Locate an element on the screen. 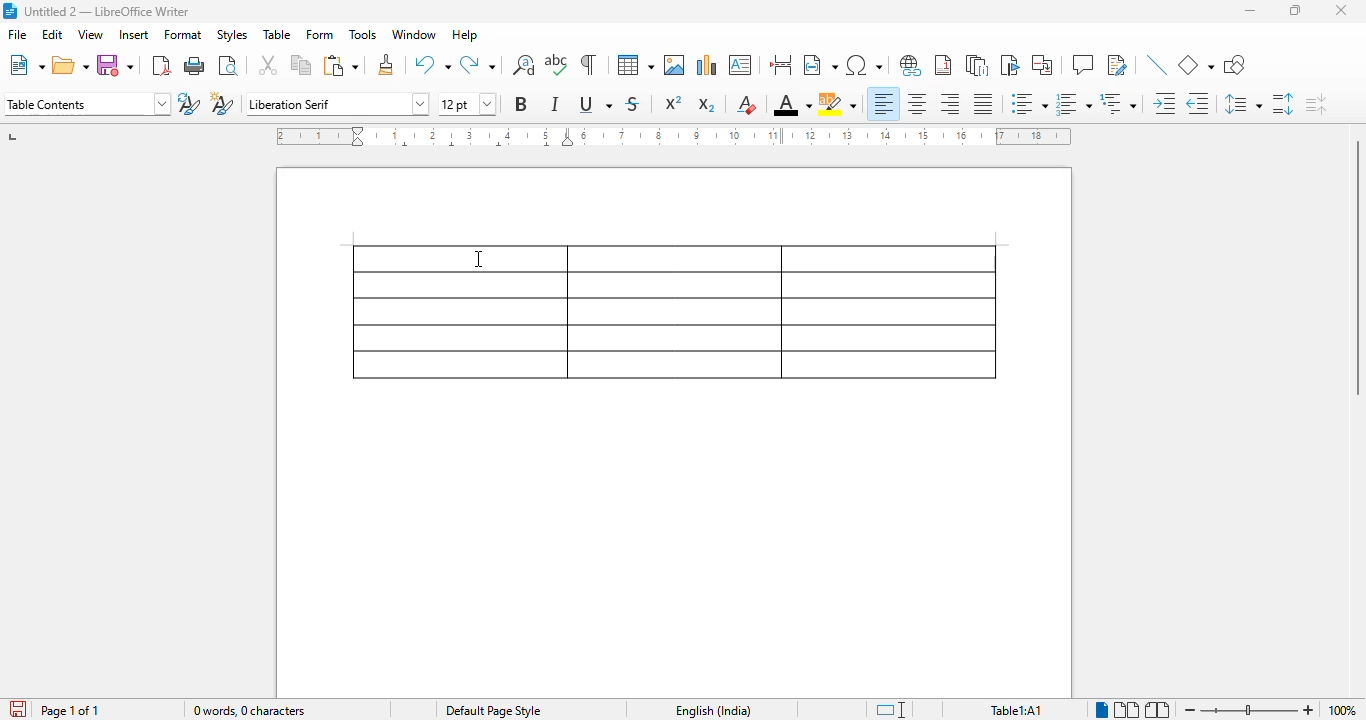 Image resolution: width=1366 pixels, height=720 pixels. insert is located at coordinates (134, 34).